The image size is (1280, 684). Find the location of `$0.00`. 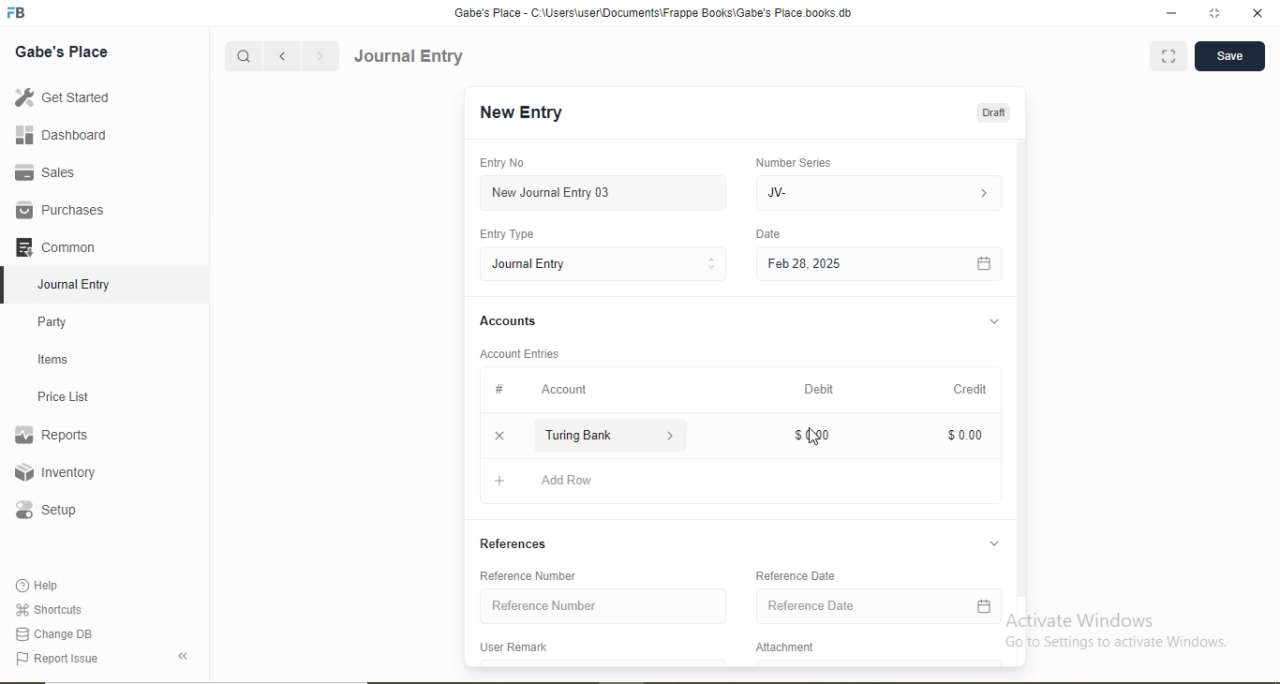

$0.00 is located at coordinates (812, 435).